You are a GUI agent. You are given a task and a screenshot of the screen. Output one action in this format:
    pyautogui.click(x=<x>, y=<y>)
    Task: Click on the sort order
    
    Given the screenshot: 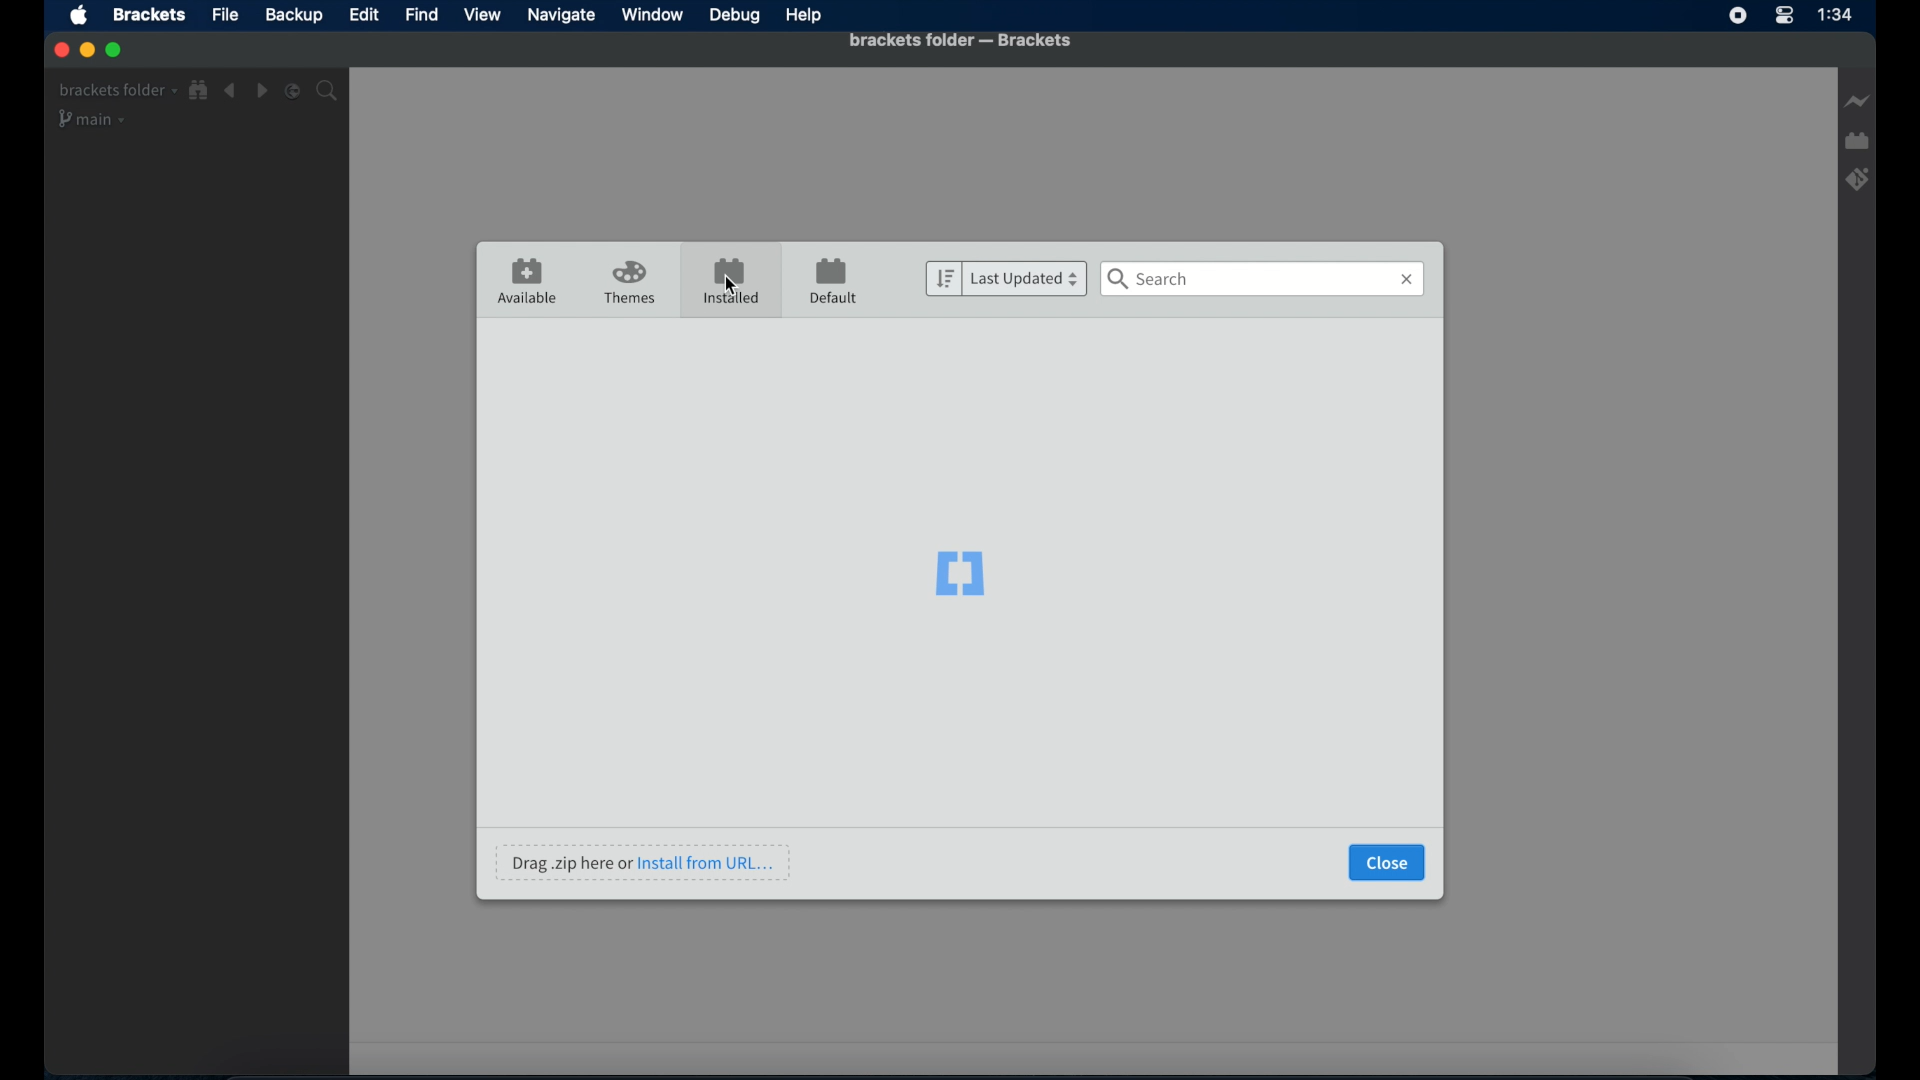 What is the action you would take?
    pyautogui.click(x=943, y=279)
    